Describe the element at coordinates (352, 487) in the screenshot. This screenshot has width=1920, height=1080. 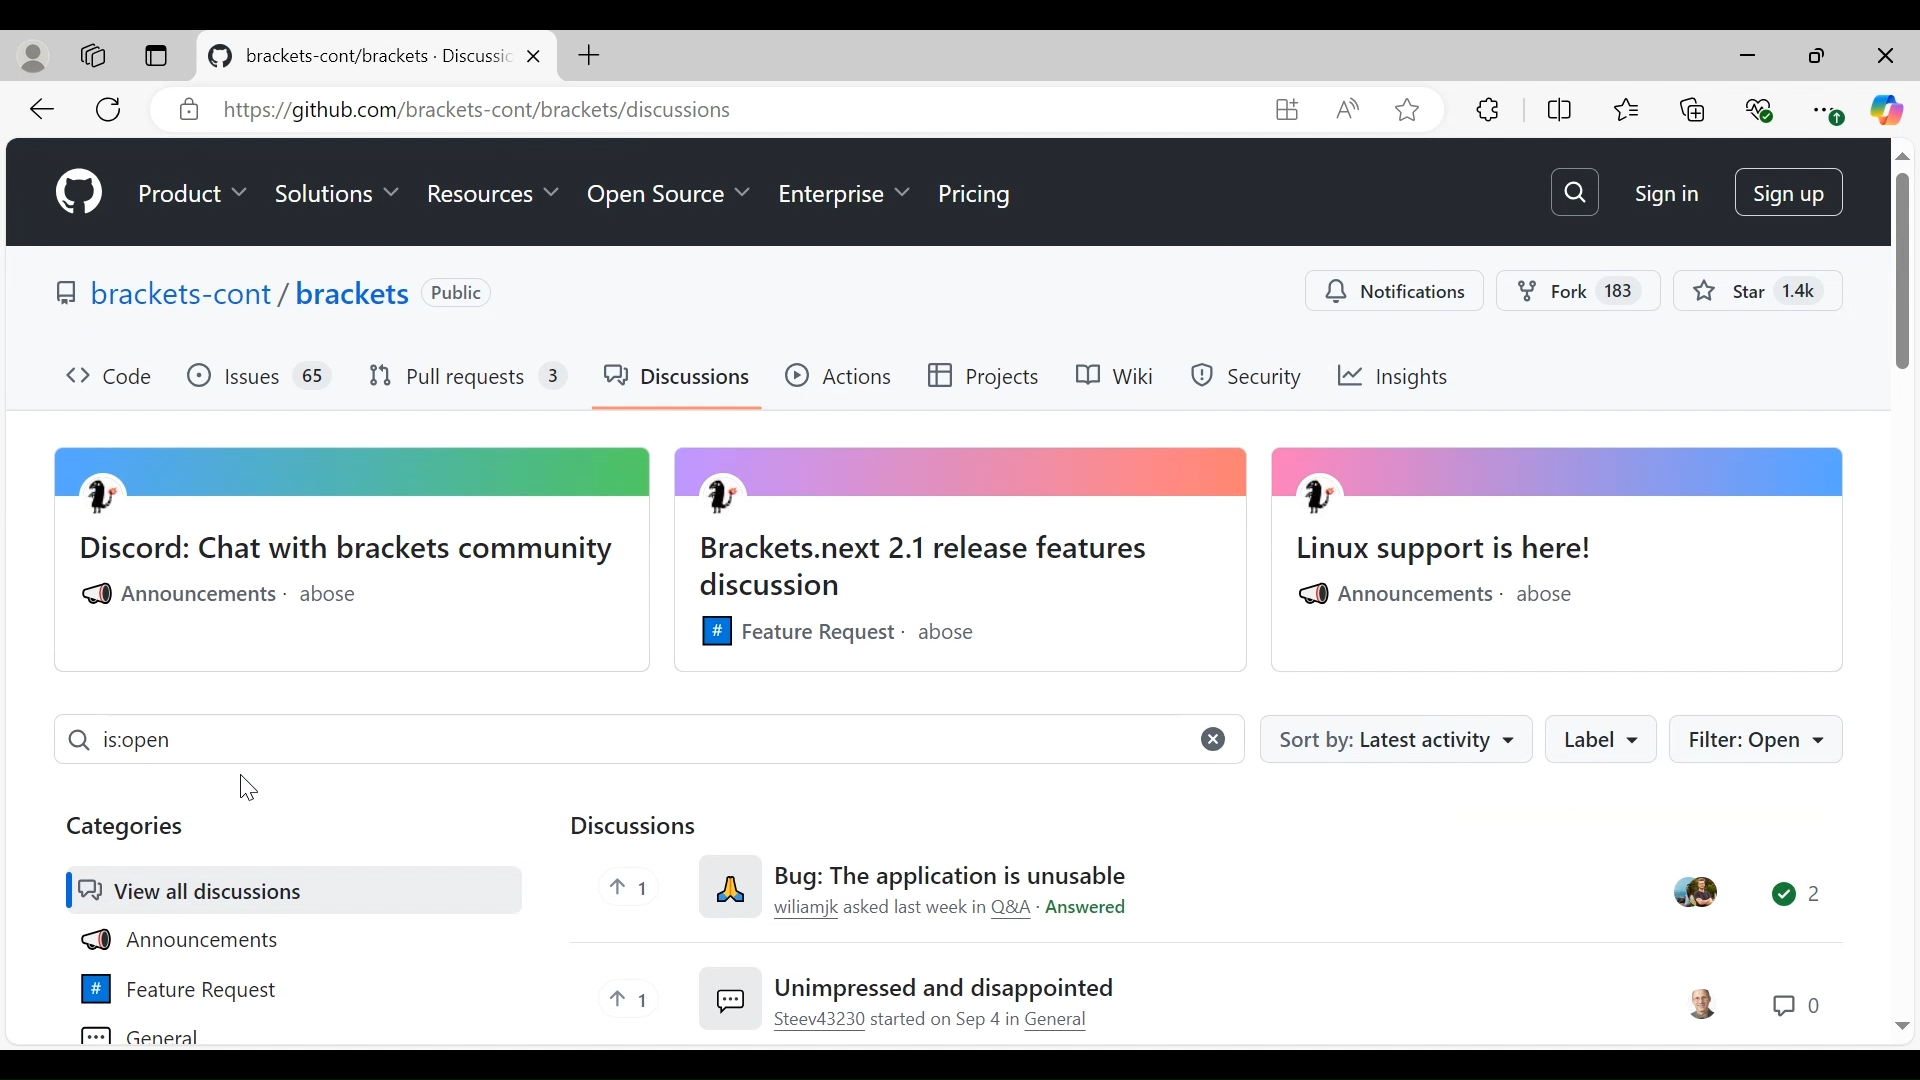
I see `Avatar` at that location.